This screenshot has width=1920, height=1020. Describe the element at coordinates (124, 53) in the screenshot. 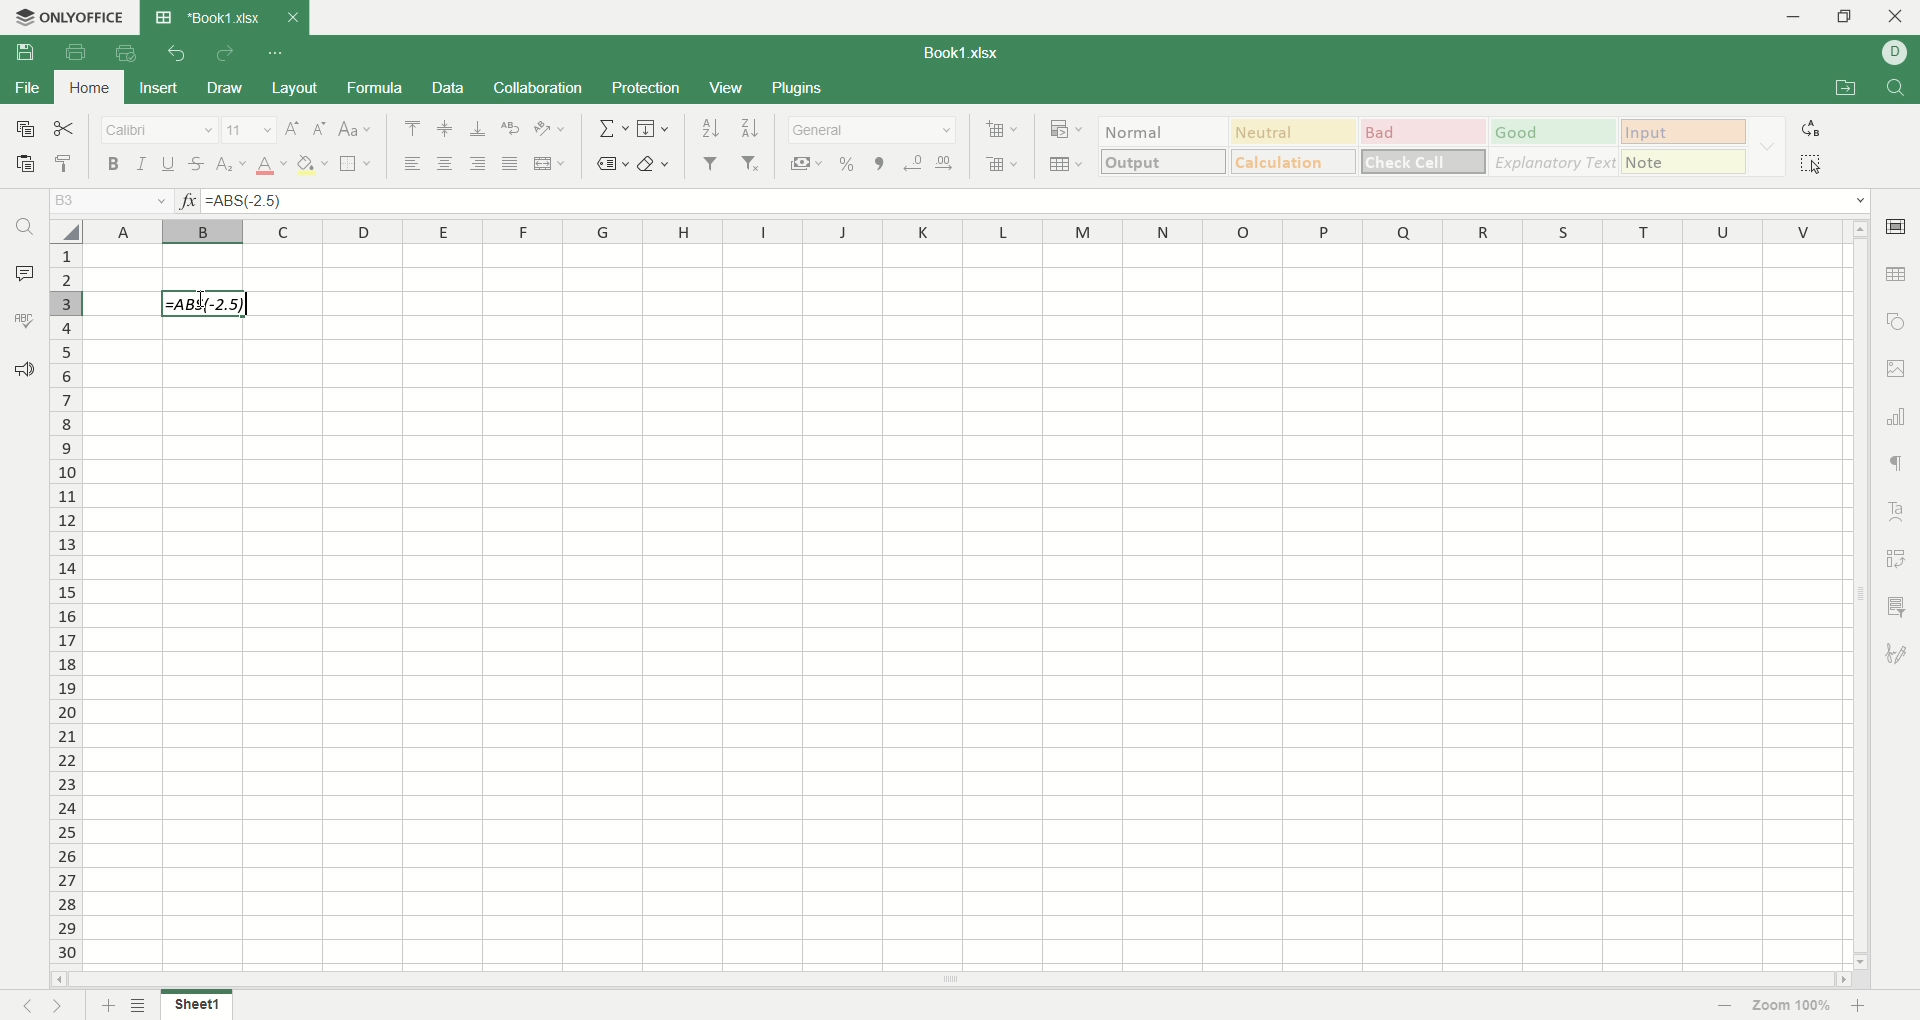

I see `quick print` at that location.